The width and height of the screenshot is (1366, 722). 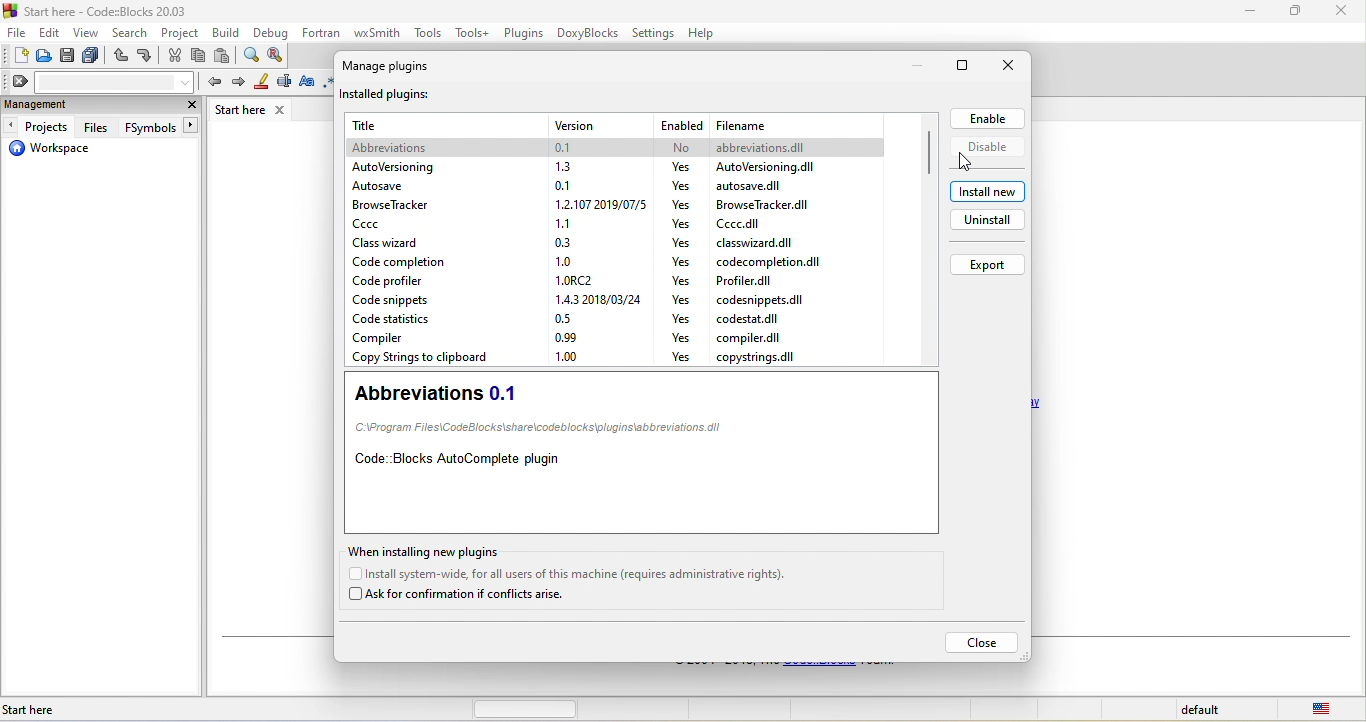 What do you see at coordinates (236, 82) in the screenshot?
I see `next` at bounding box center [236, 82].